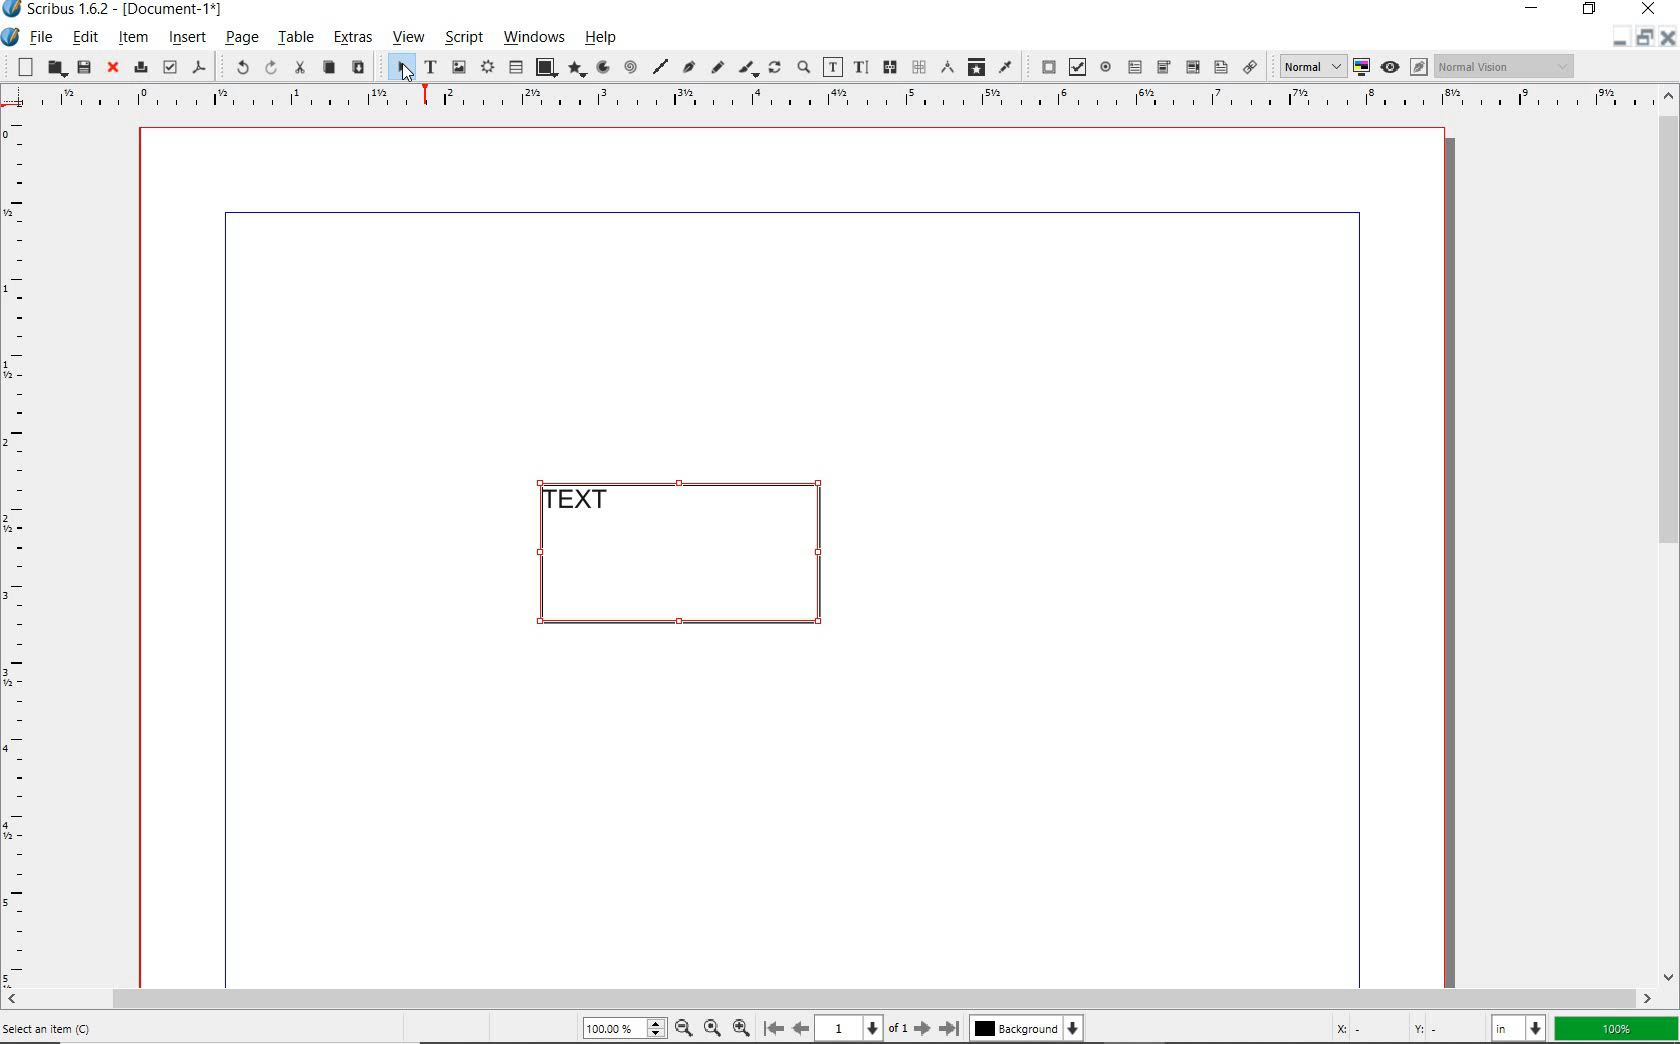 The height and width of the screenshot is (1044, 1680). Describe the element at coordinates (271, 67) in the screenshot. I see `redo` at that location.